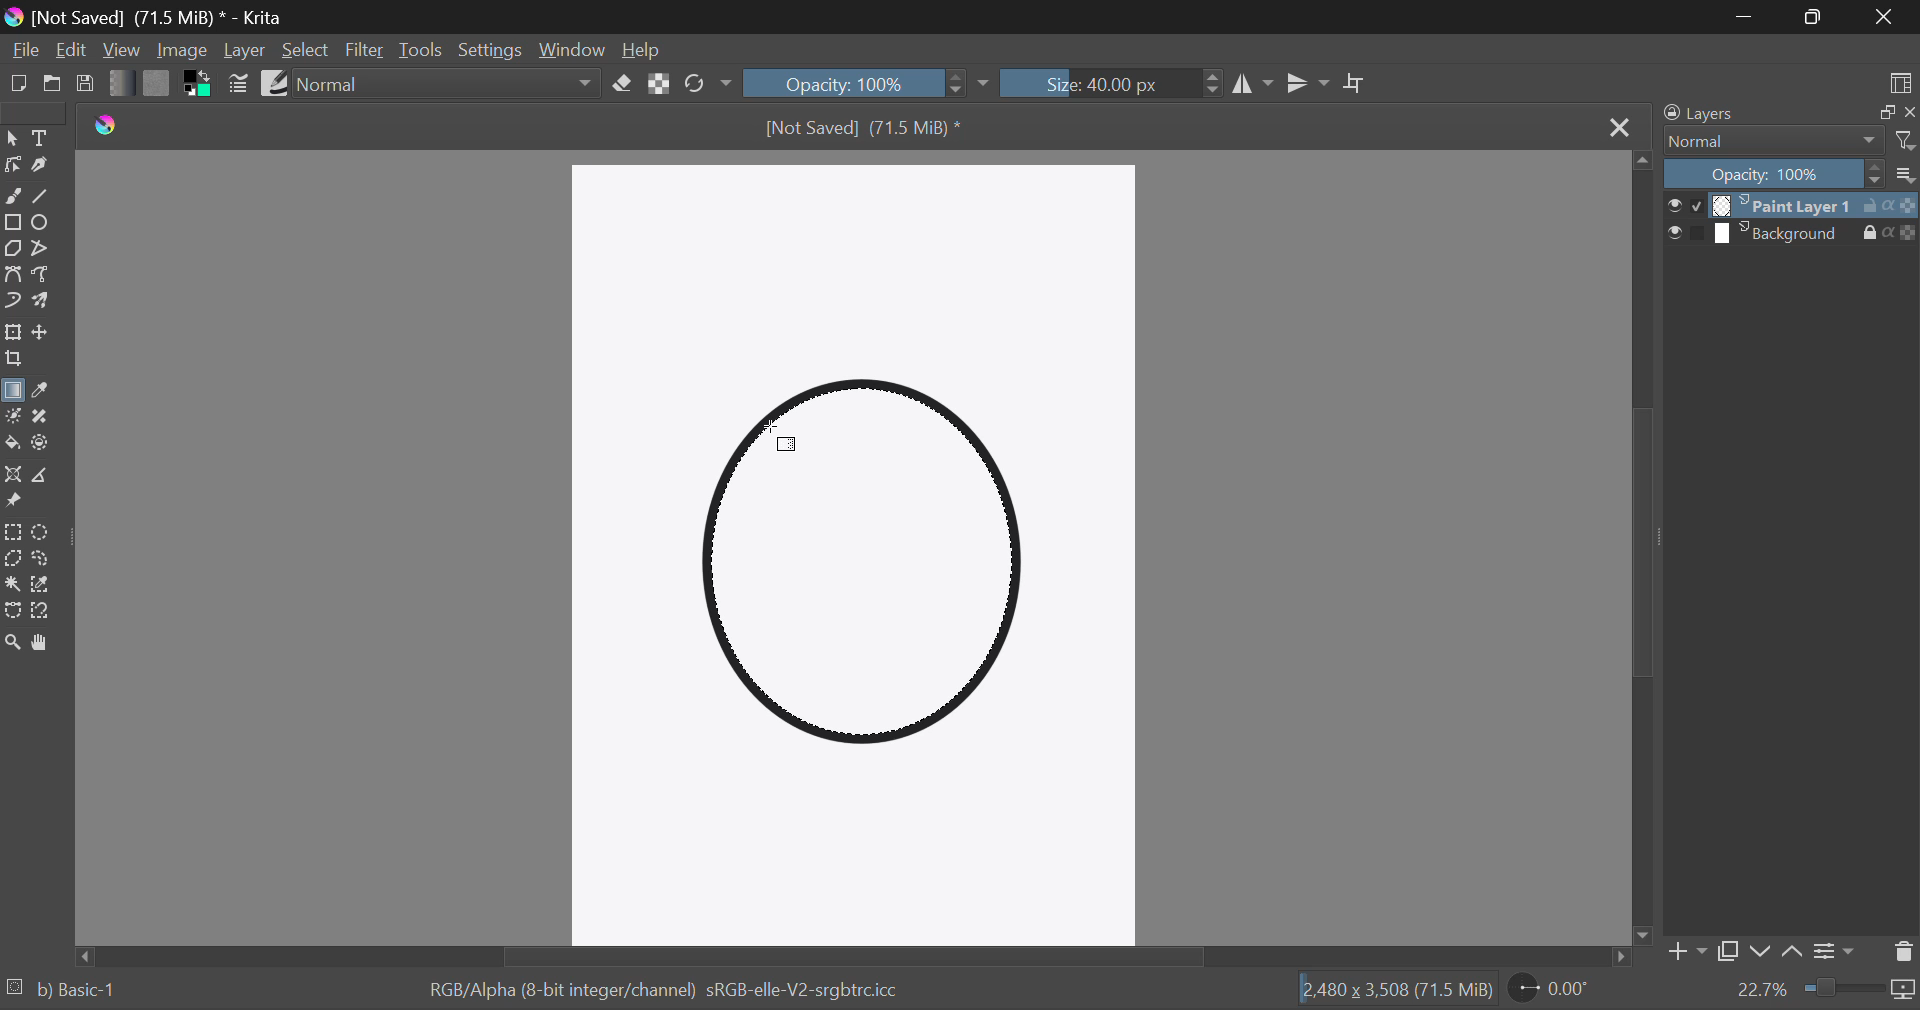  I want to click on logo, so click(18, 19).